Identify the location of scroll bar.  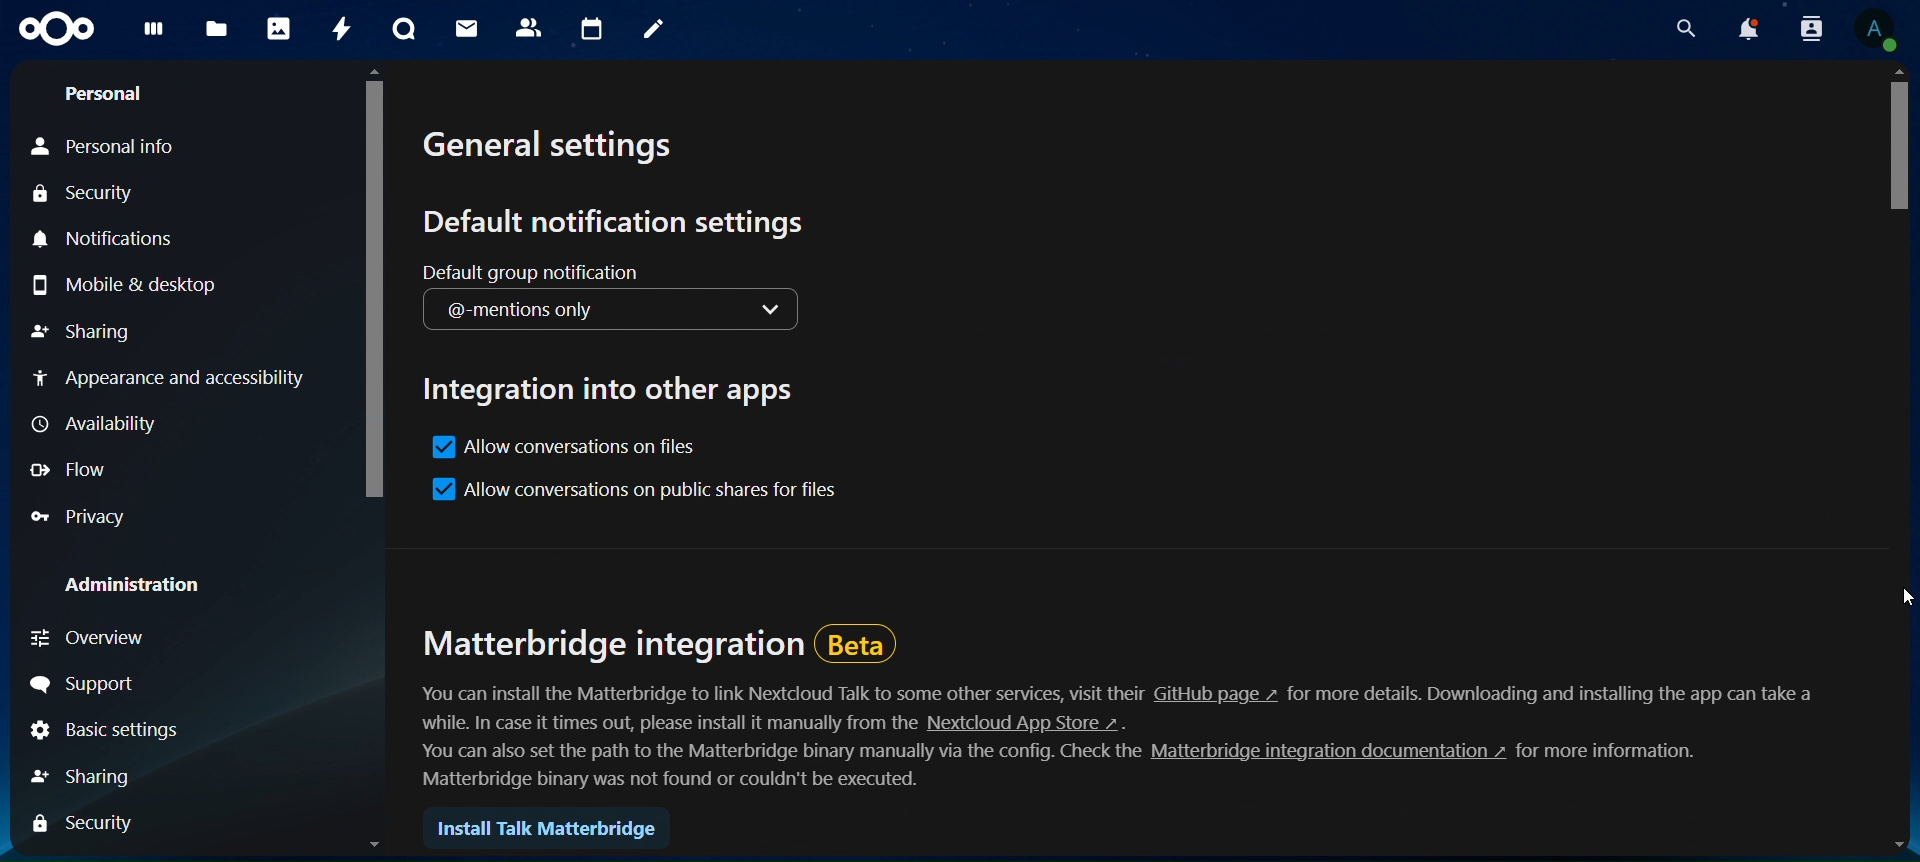
(376, 466).